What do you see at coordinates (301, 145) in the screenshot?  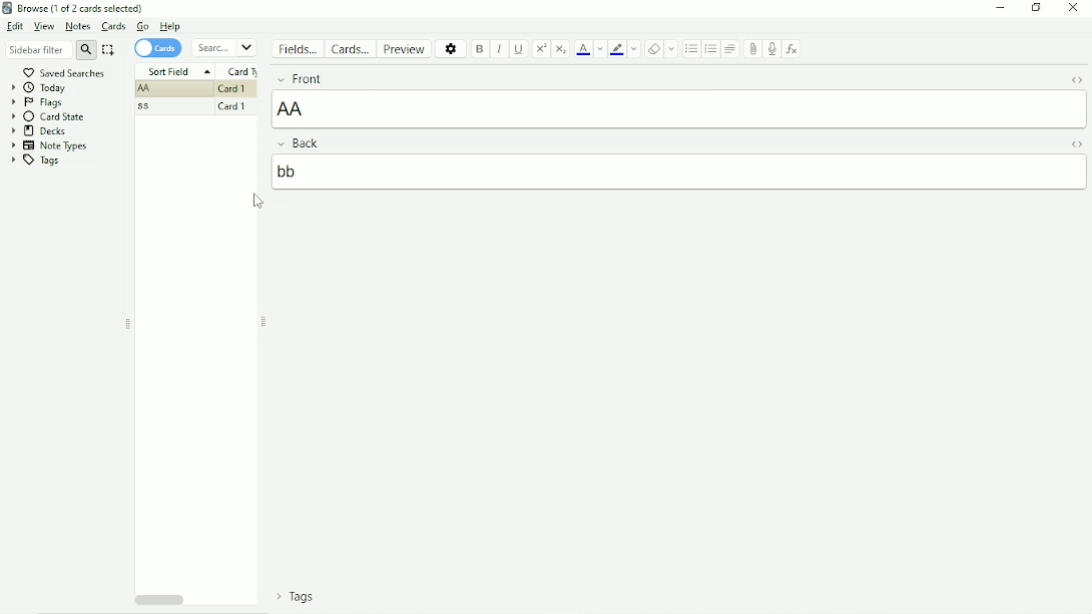 I see `Back` at bounding box center [301, 145].